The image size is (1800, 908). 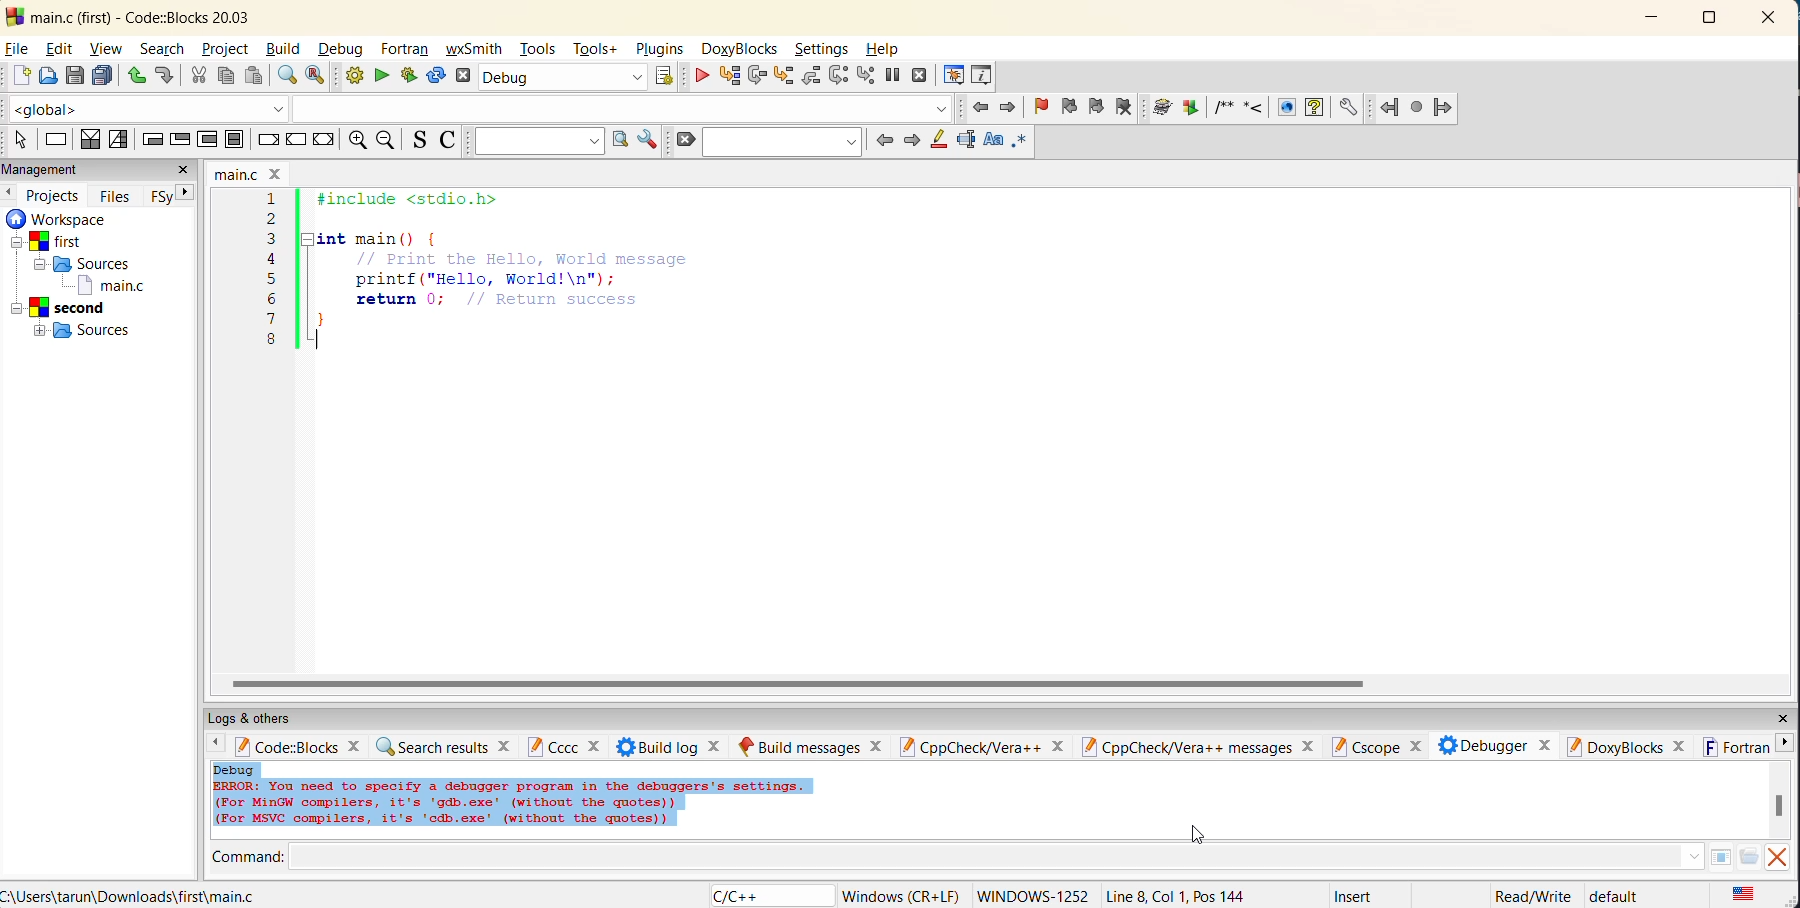 What do you see at coordinates (355, 140) in the screenshot?
I see `zoom in` at bounding box center [355, 140].